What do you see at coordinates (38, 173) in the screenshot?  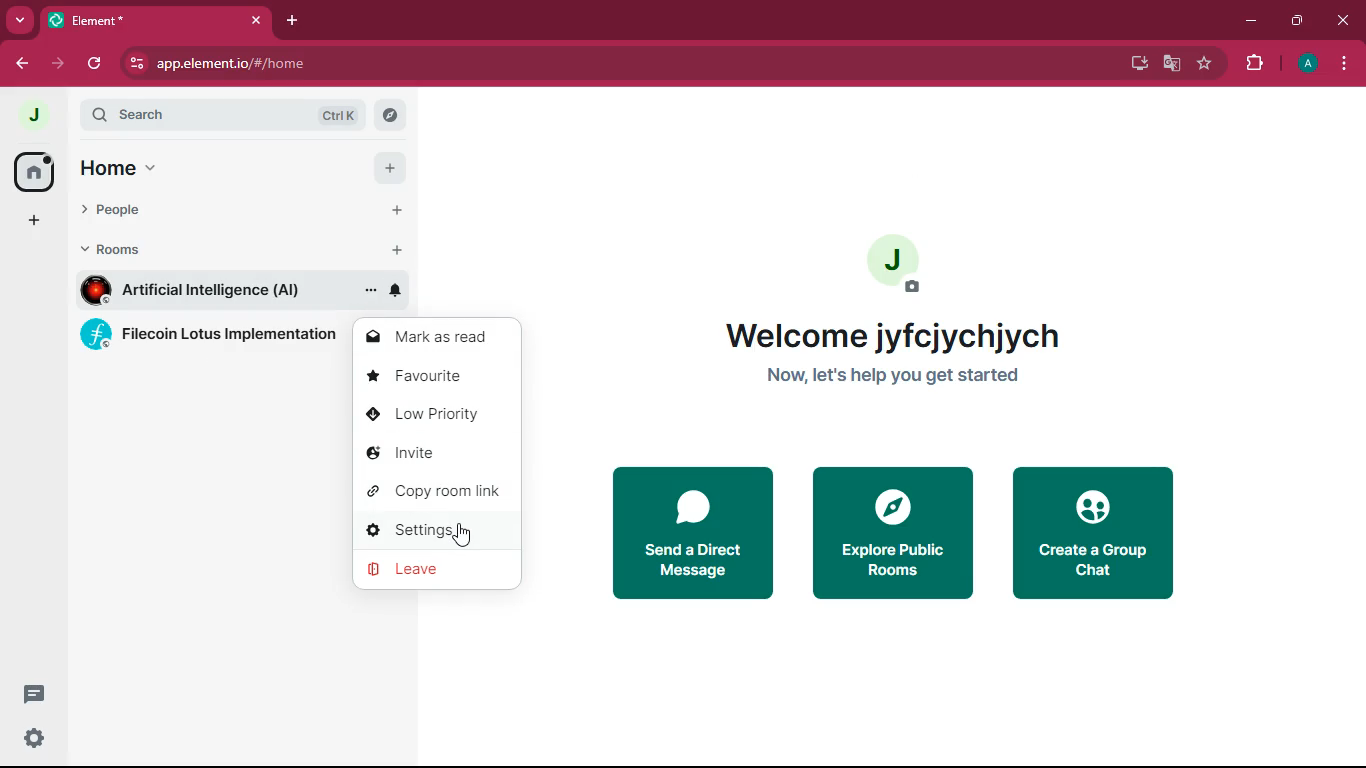 I see `home` at bounding box center [38, 173].